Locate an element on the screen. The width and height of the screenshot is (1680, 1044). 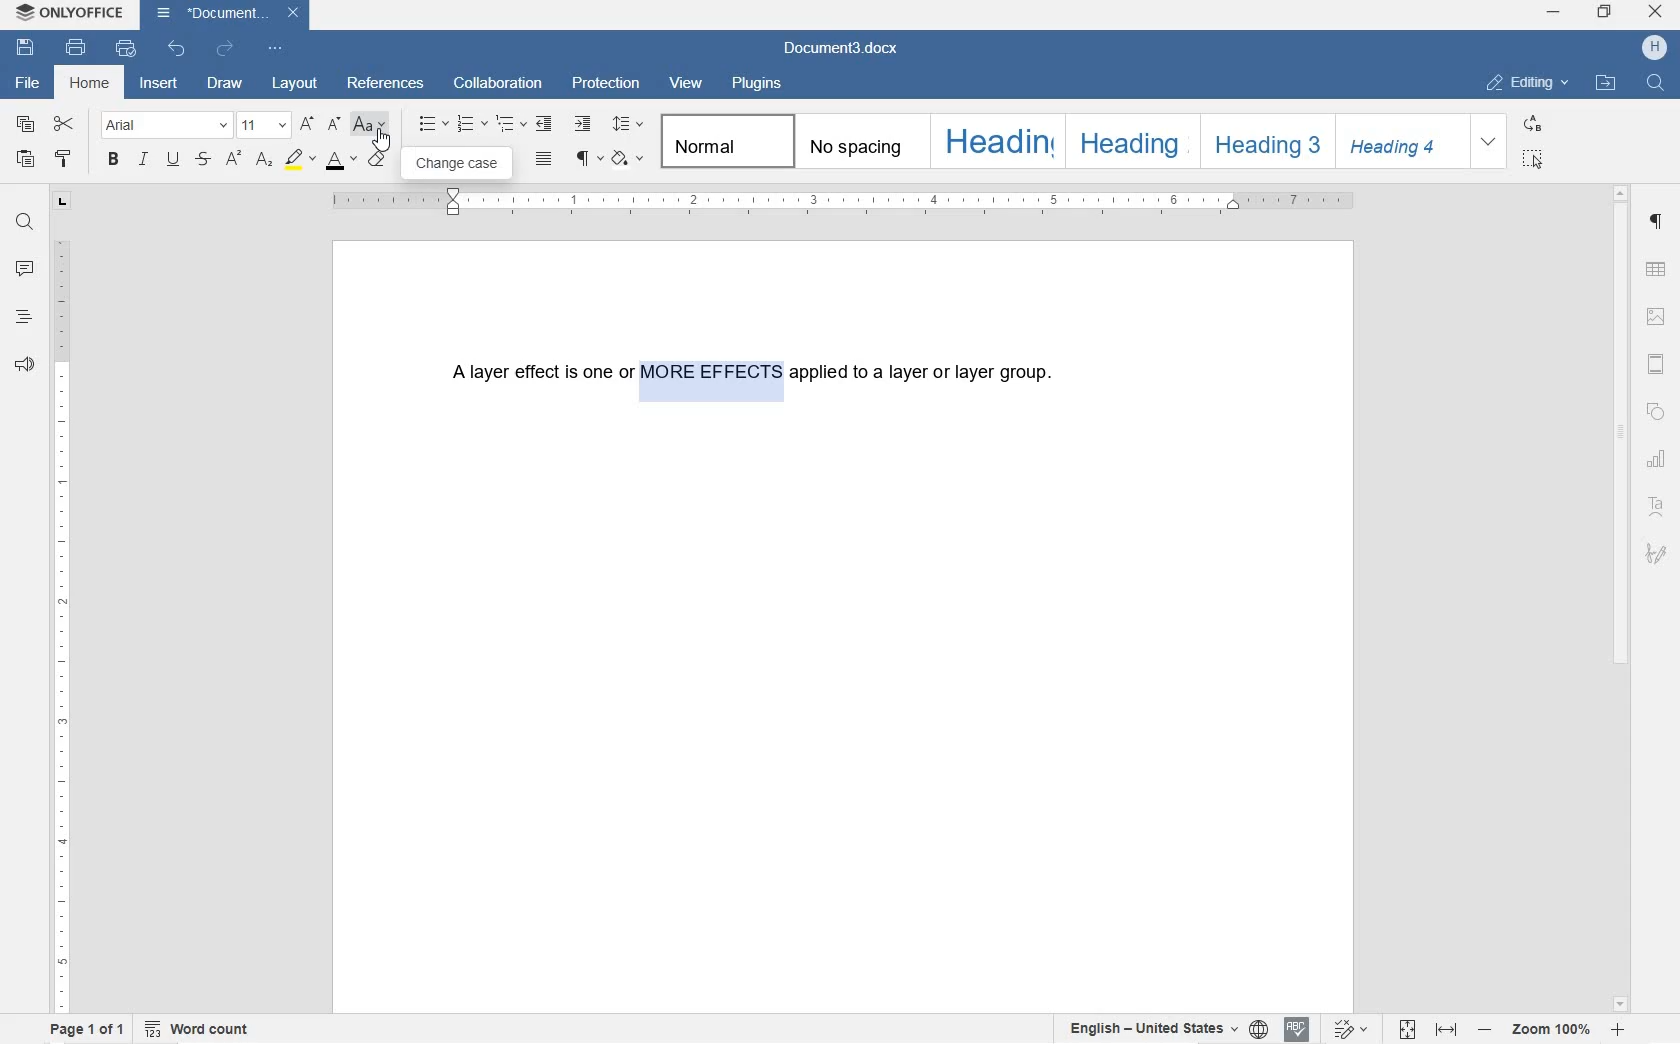
REPLACE is located at coordinates (1533, 123).